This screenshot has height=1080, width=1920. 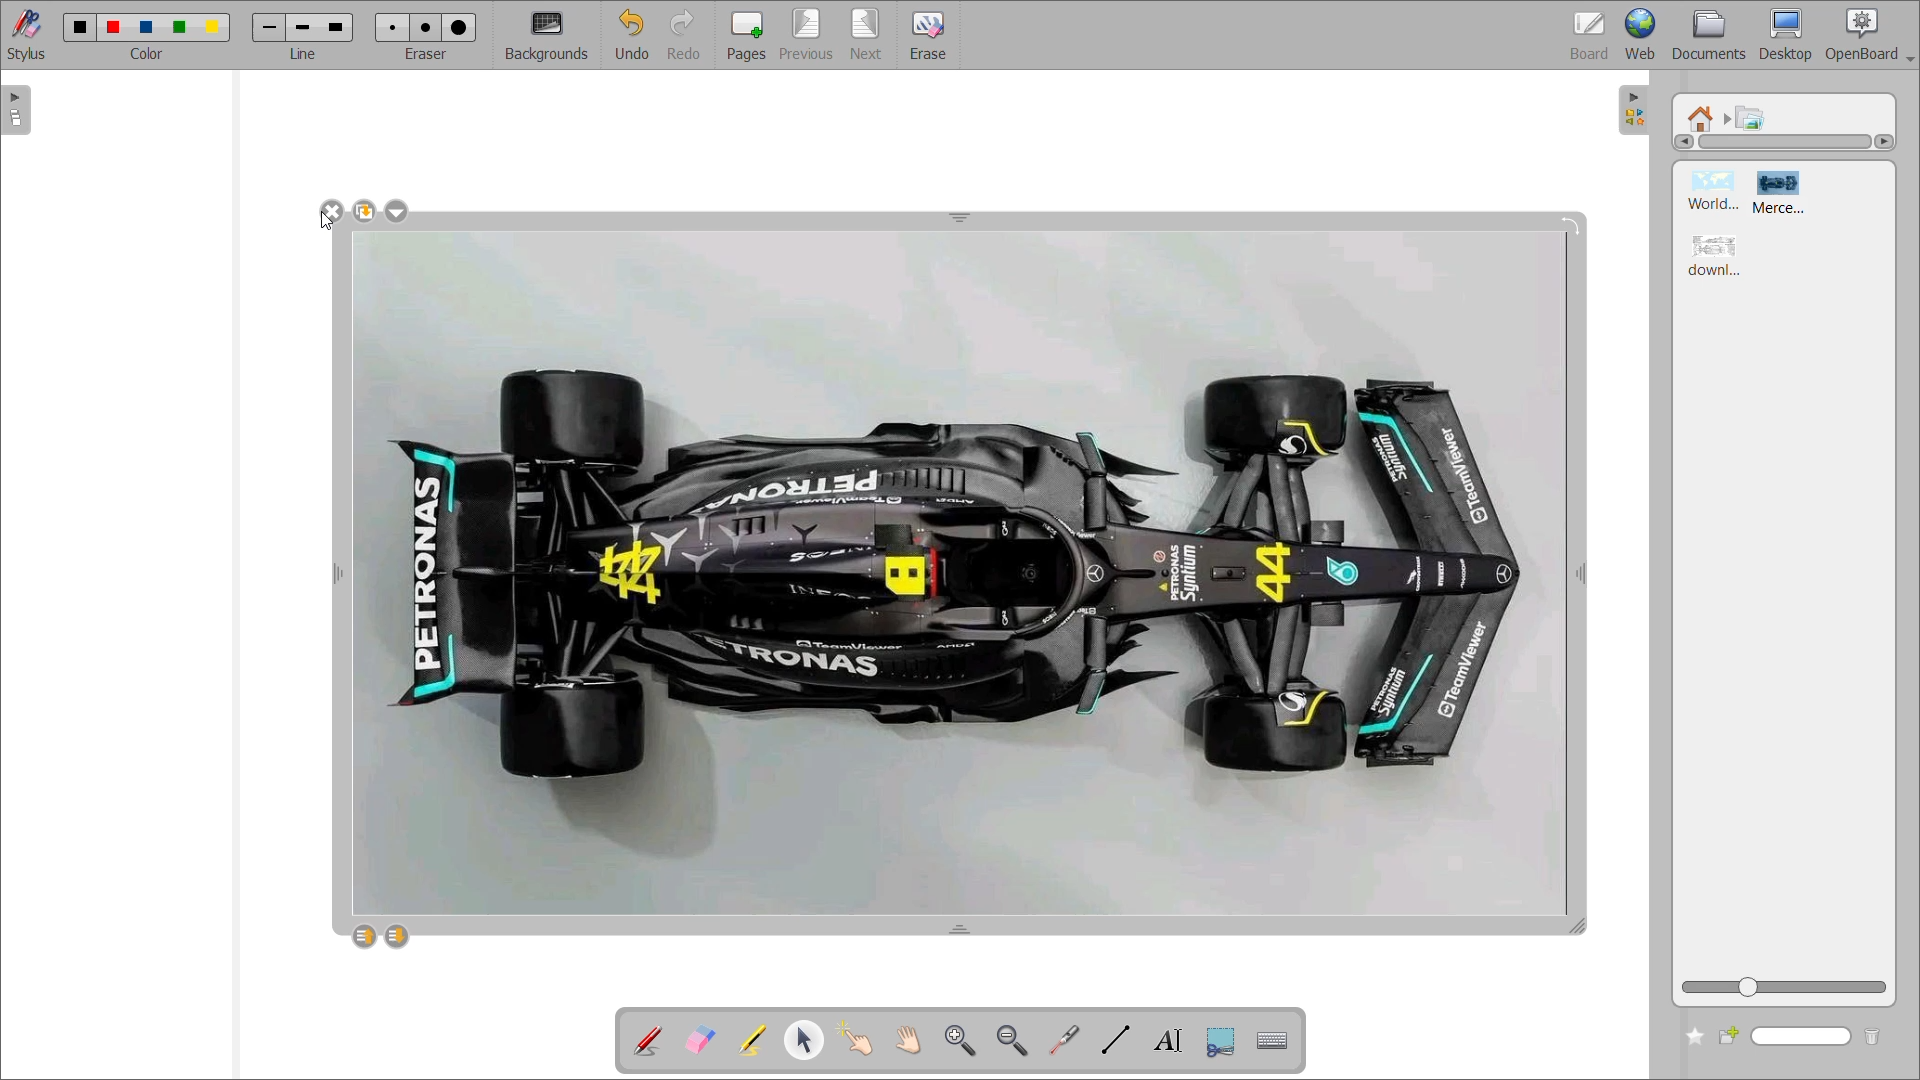 What do you see at coordinates (1066, 1040) in the screenshot?
I see `virtual laser pointer` at bounding box center [1066, 1040].